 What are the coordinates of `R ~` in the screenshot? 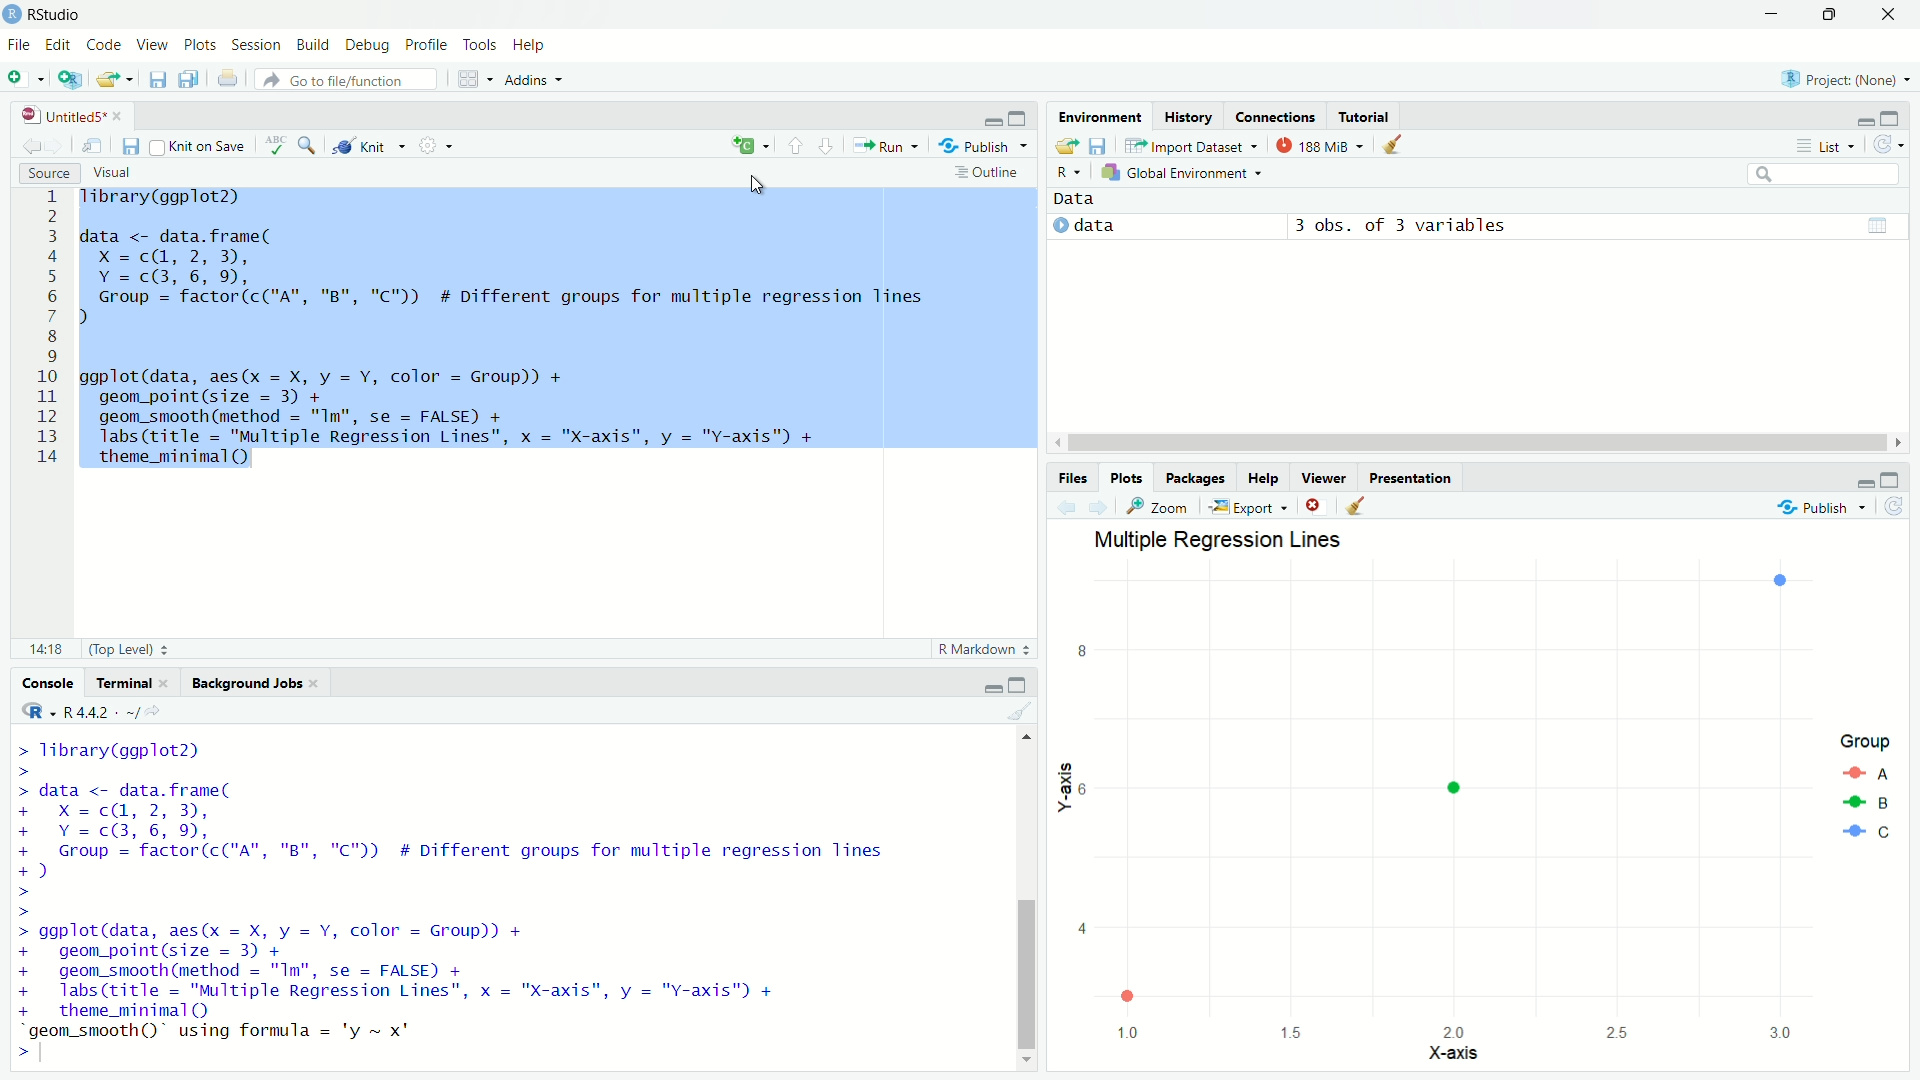 It's located at (1071, 168).